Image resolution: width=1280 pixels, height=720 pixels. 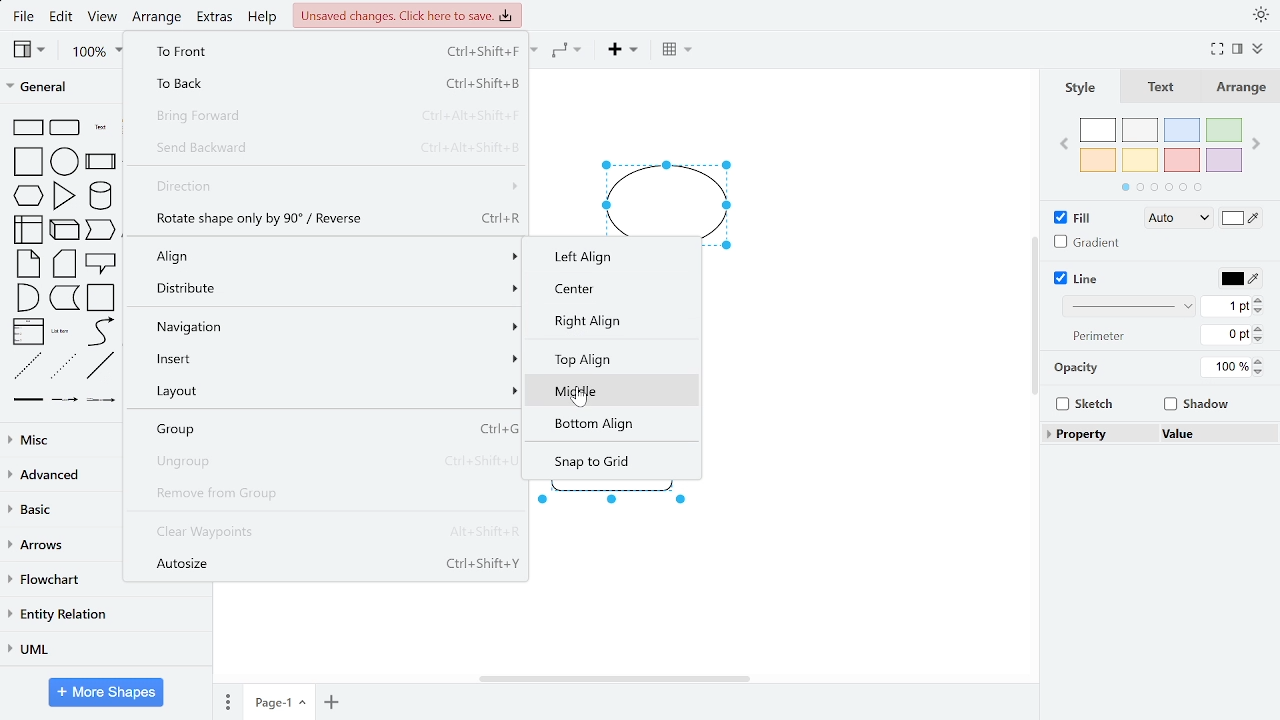 I want to click on cube, so click(x=66, y=229).